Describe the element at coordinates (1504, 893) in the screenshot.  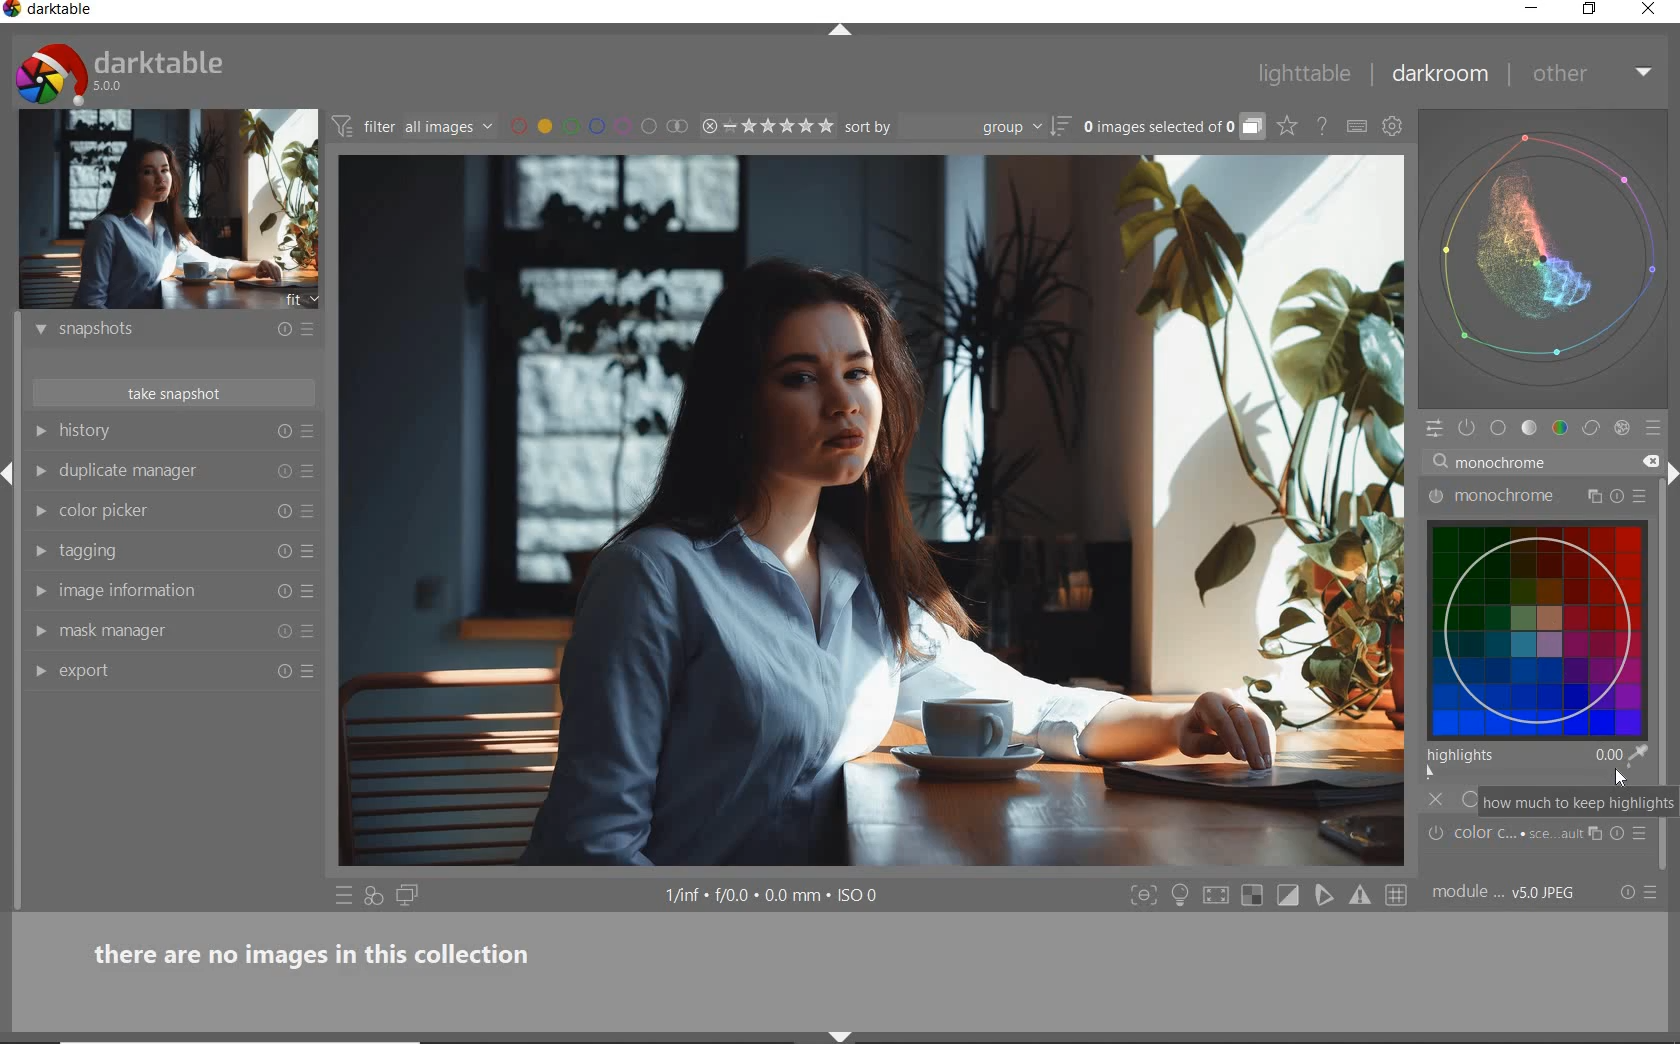
I see `module...V5.0 JPEG` at that location.